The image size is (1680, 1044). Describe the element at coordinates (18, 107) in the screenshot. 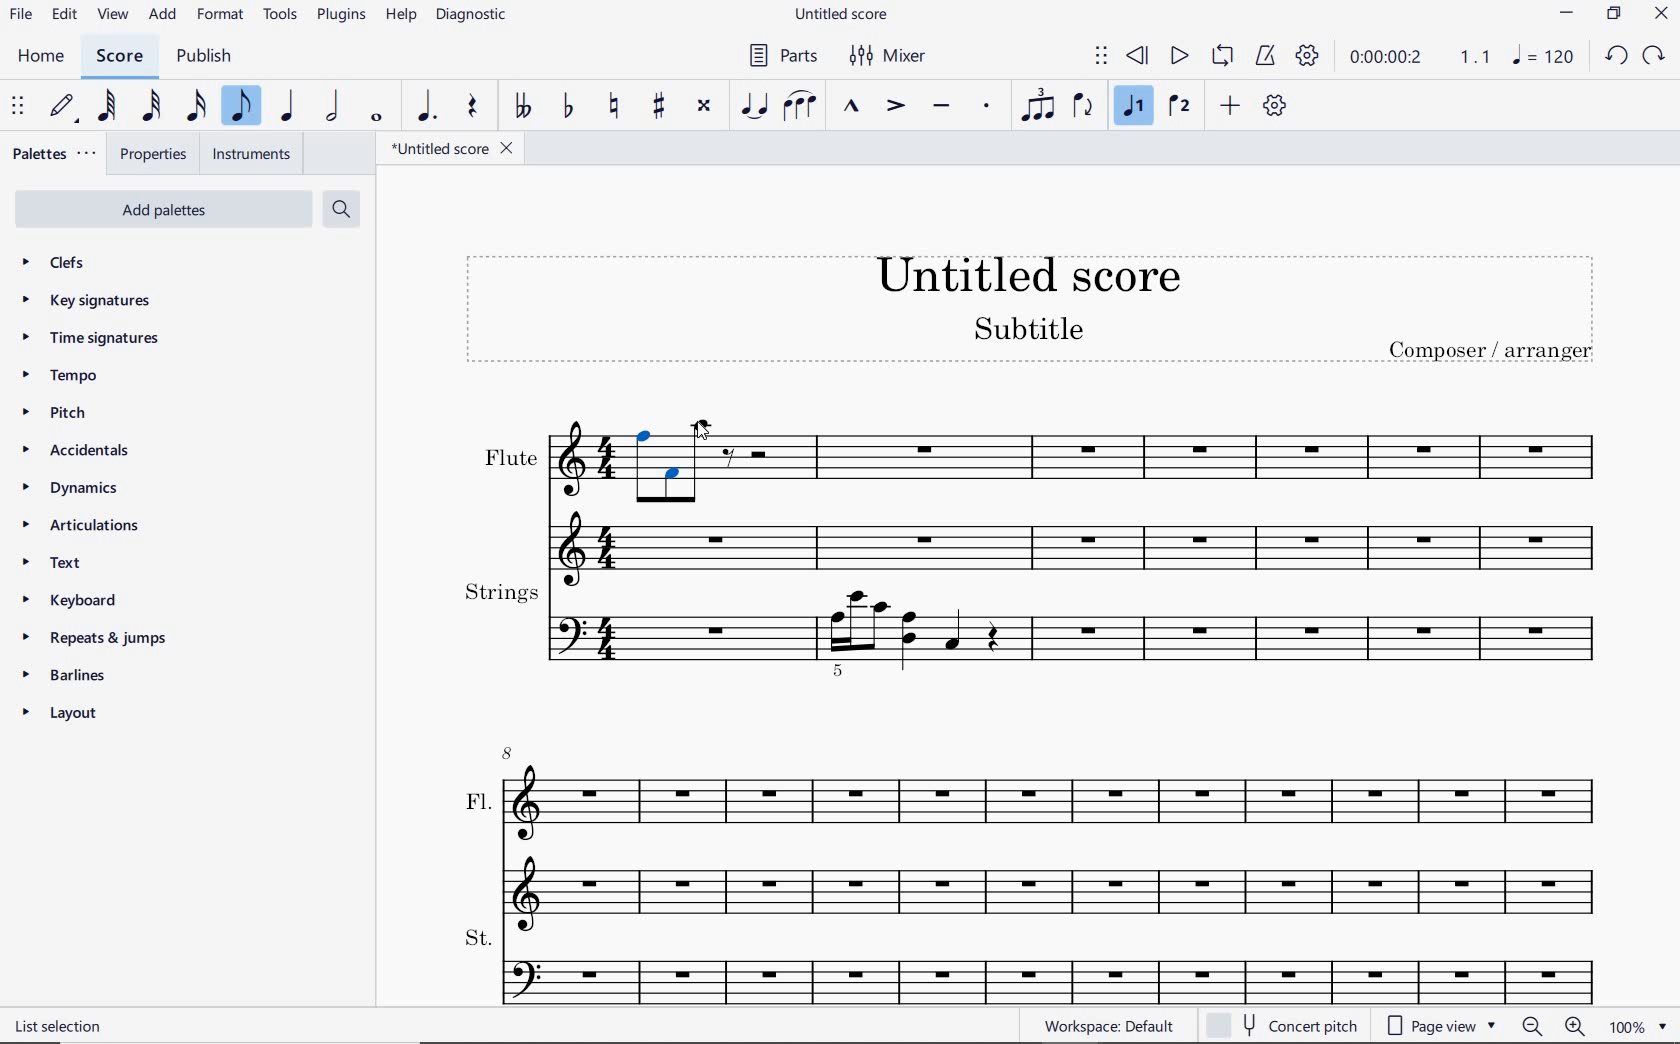

I see `SELECT TO MOVE` at that location.